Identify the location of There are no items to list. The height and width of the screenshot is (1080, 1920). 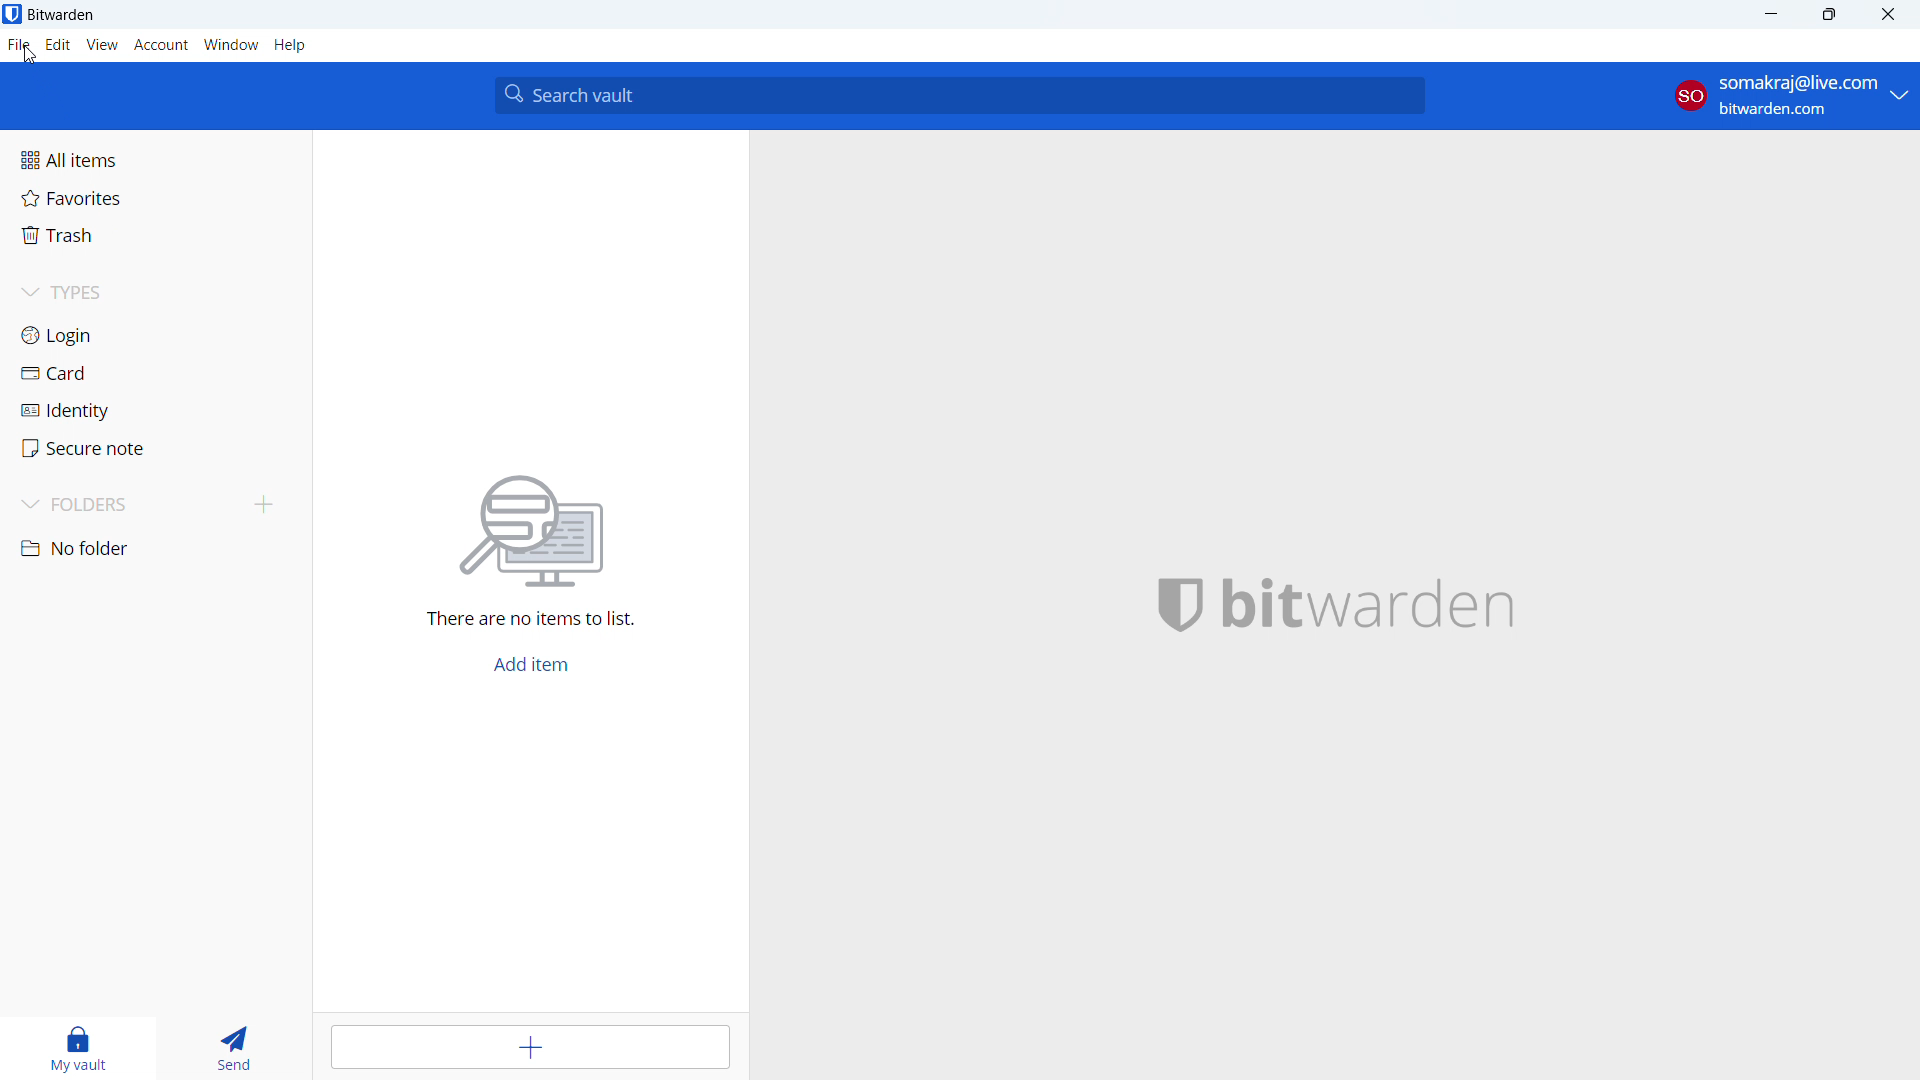
(536, 617).